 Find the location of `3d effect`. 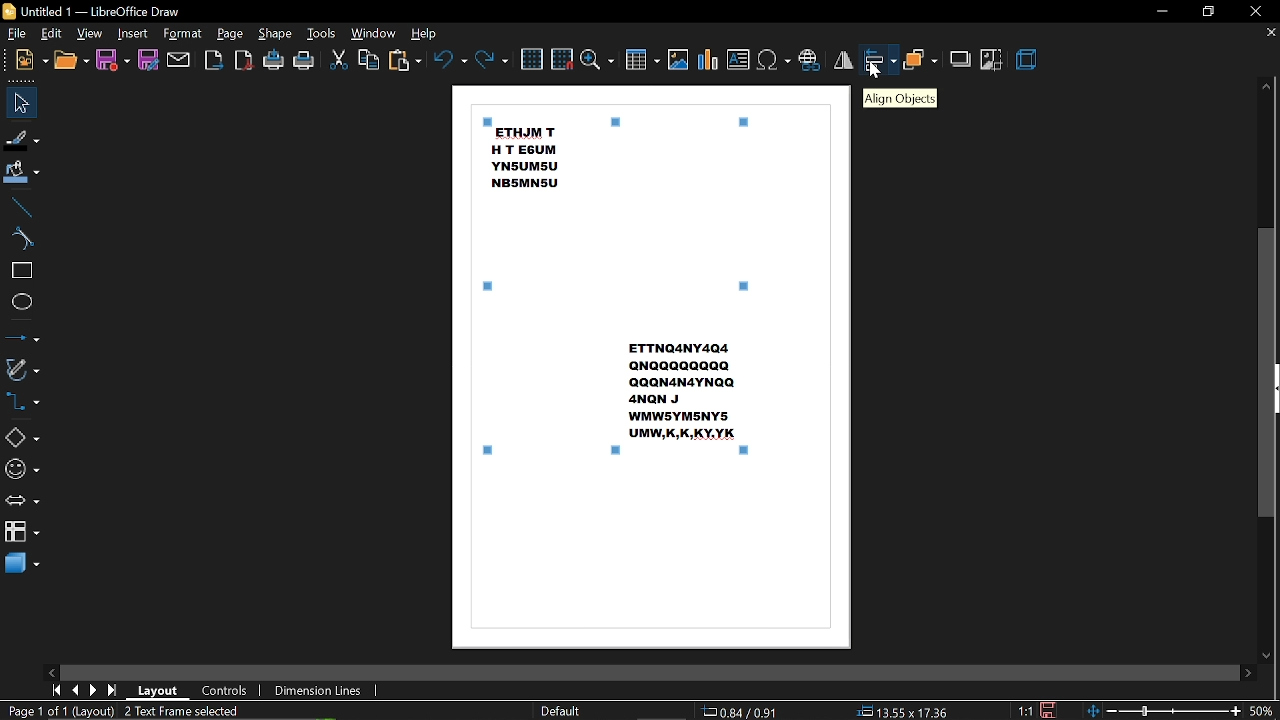

3d effect is located at coordinates (1029, 61).